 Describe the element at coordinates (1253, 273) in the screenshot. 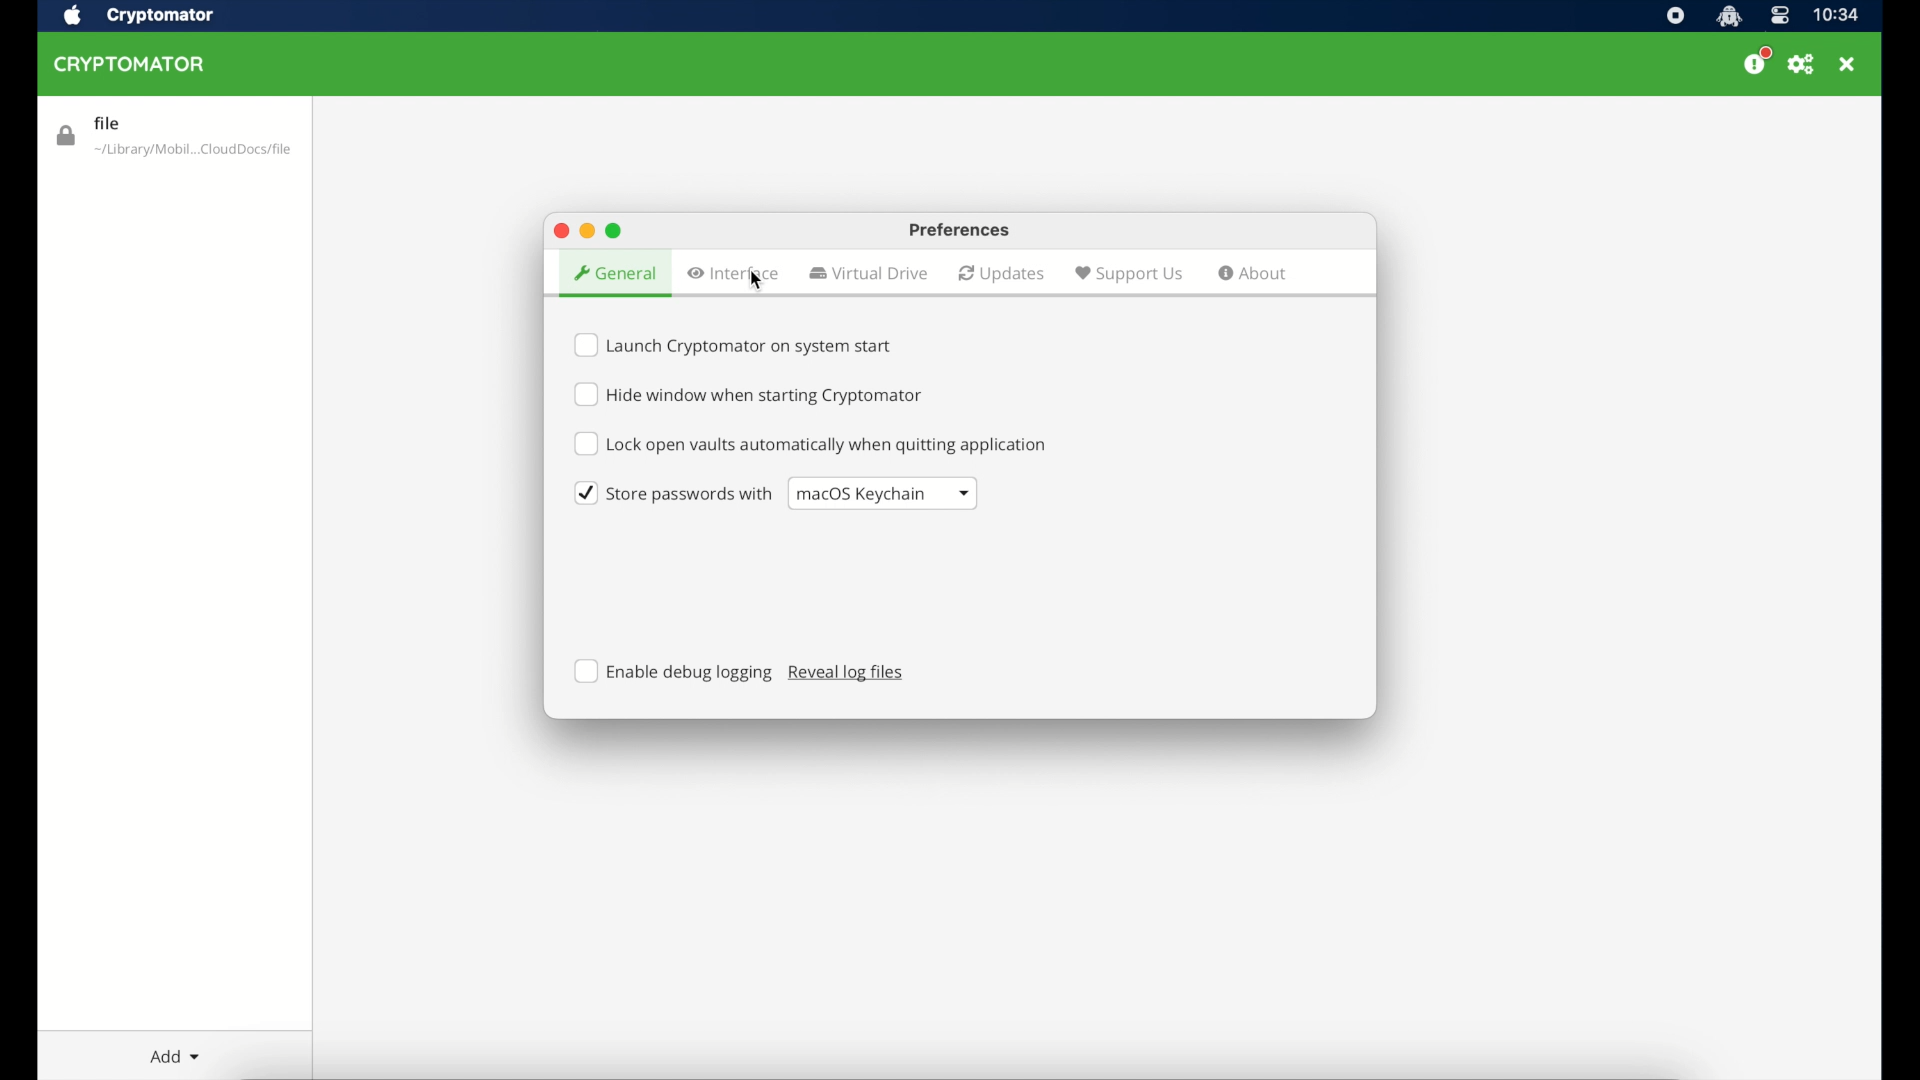

I see `about` at that location.